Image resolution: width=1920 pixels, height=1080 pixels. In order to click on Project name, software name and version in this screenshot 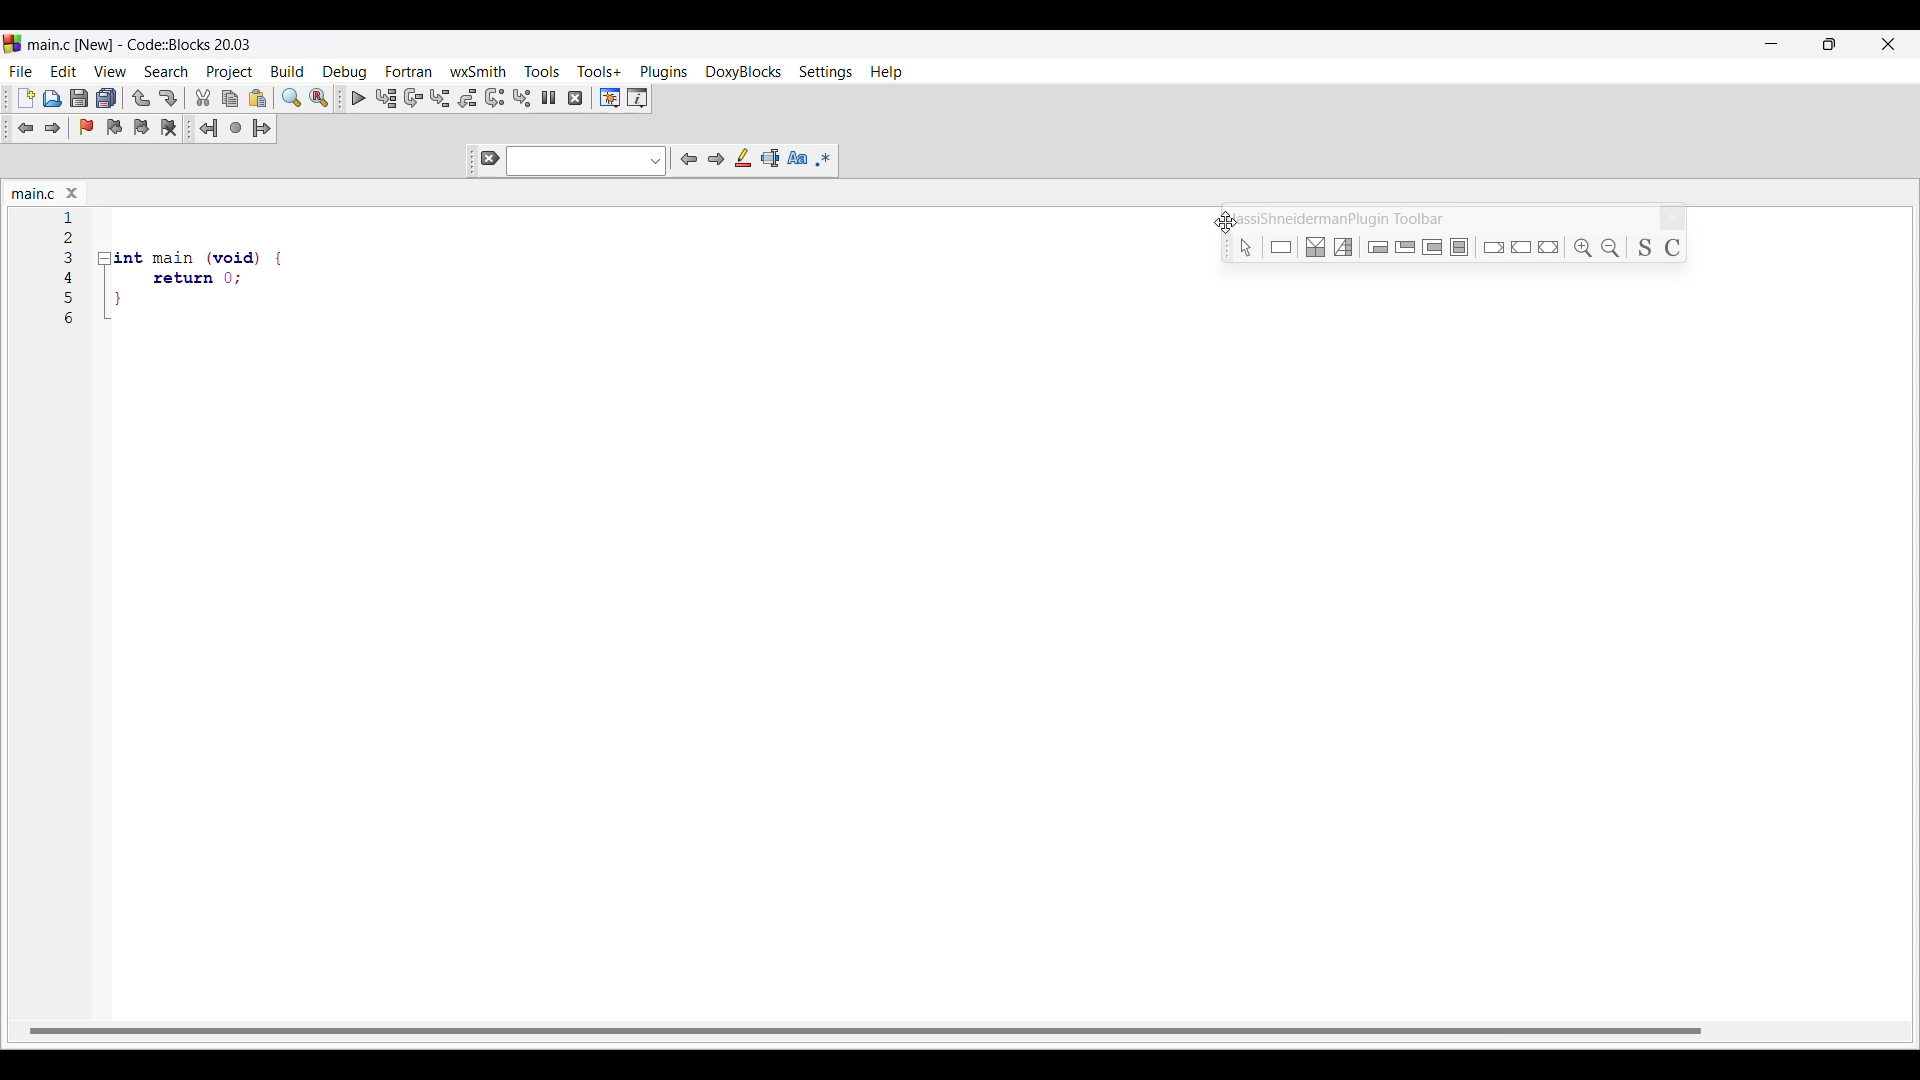, I will do `click(140, 44)`.